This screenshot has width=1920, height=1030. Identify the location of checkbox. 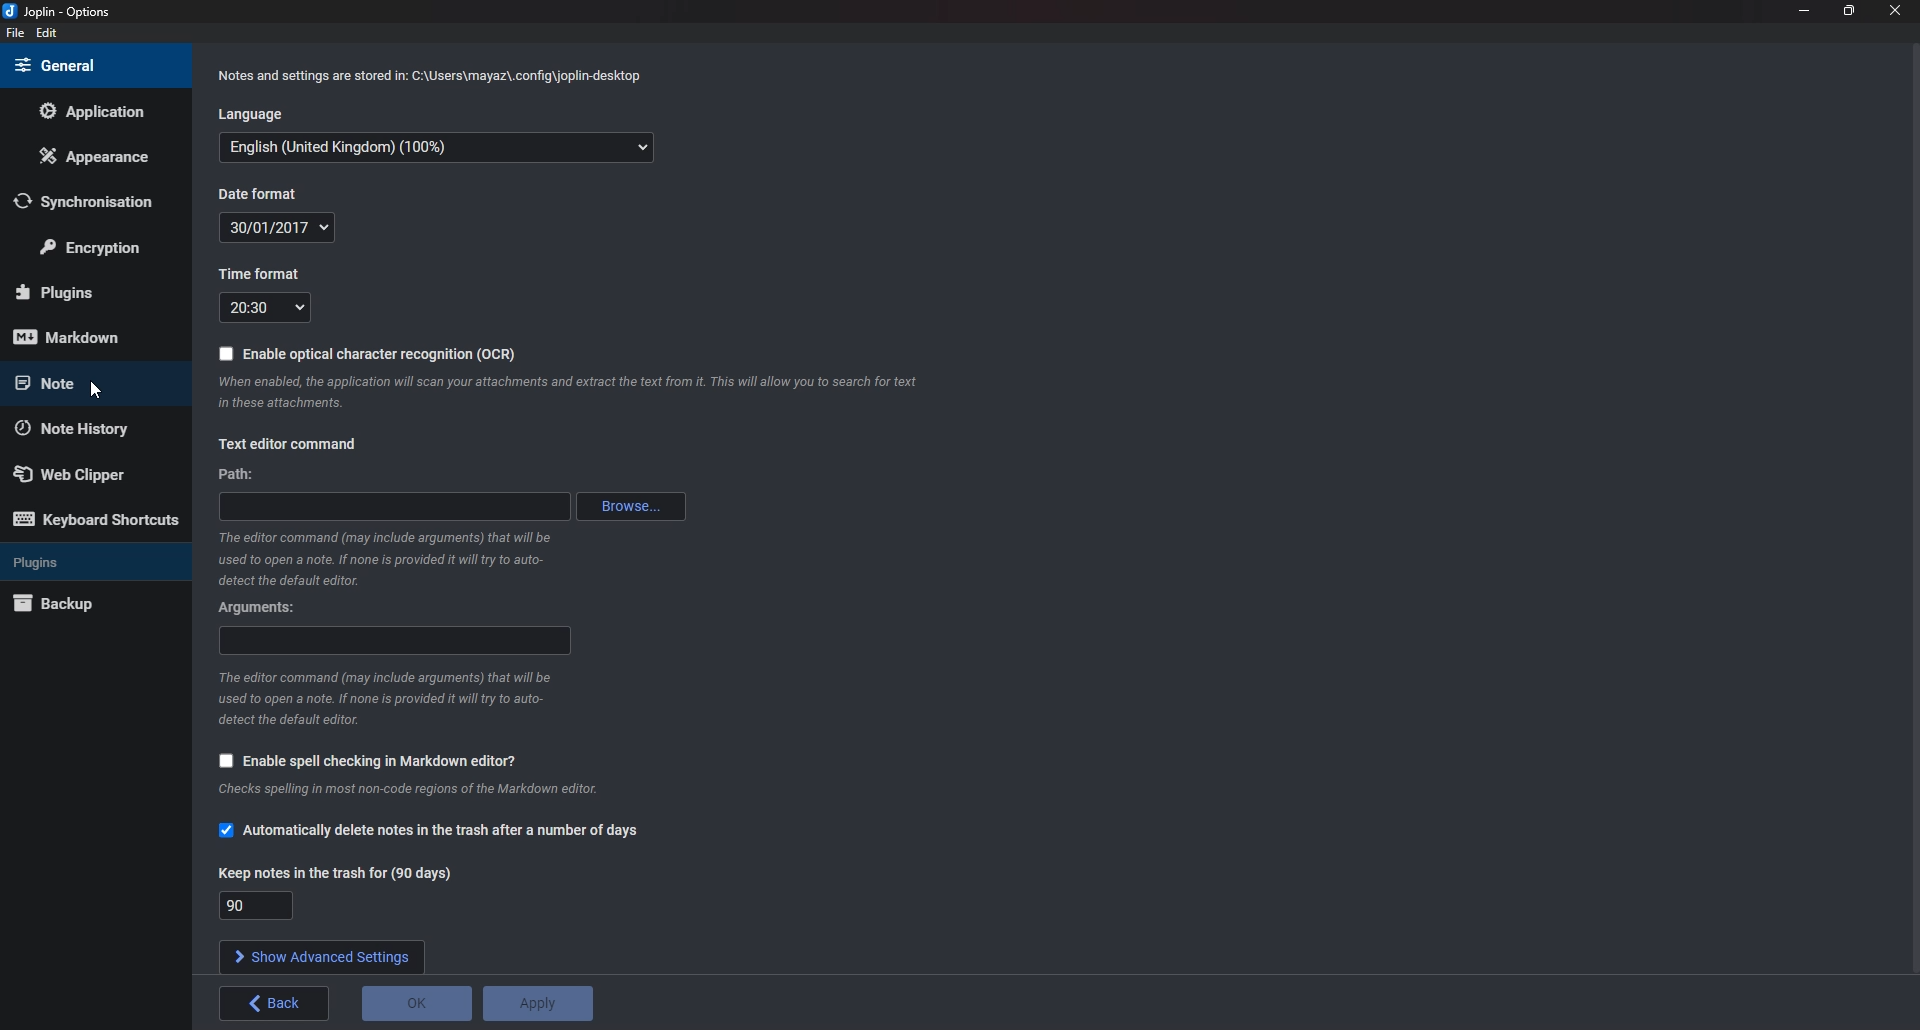
(225, 761).